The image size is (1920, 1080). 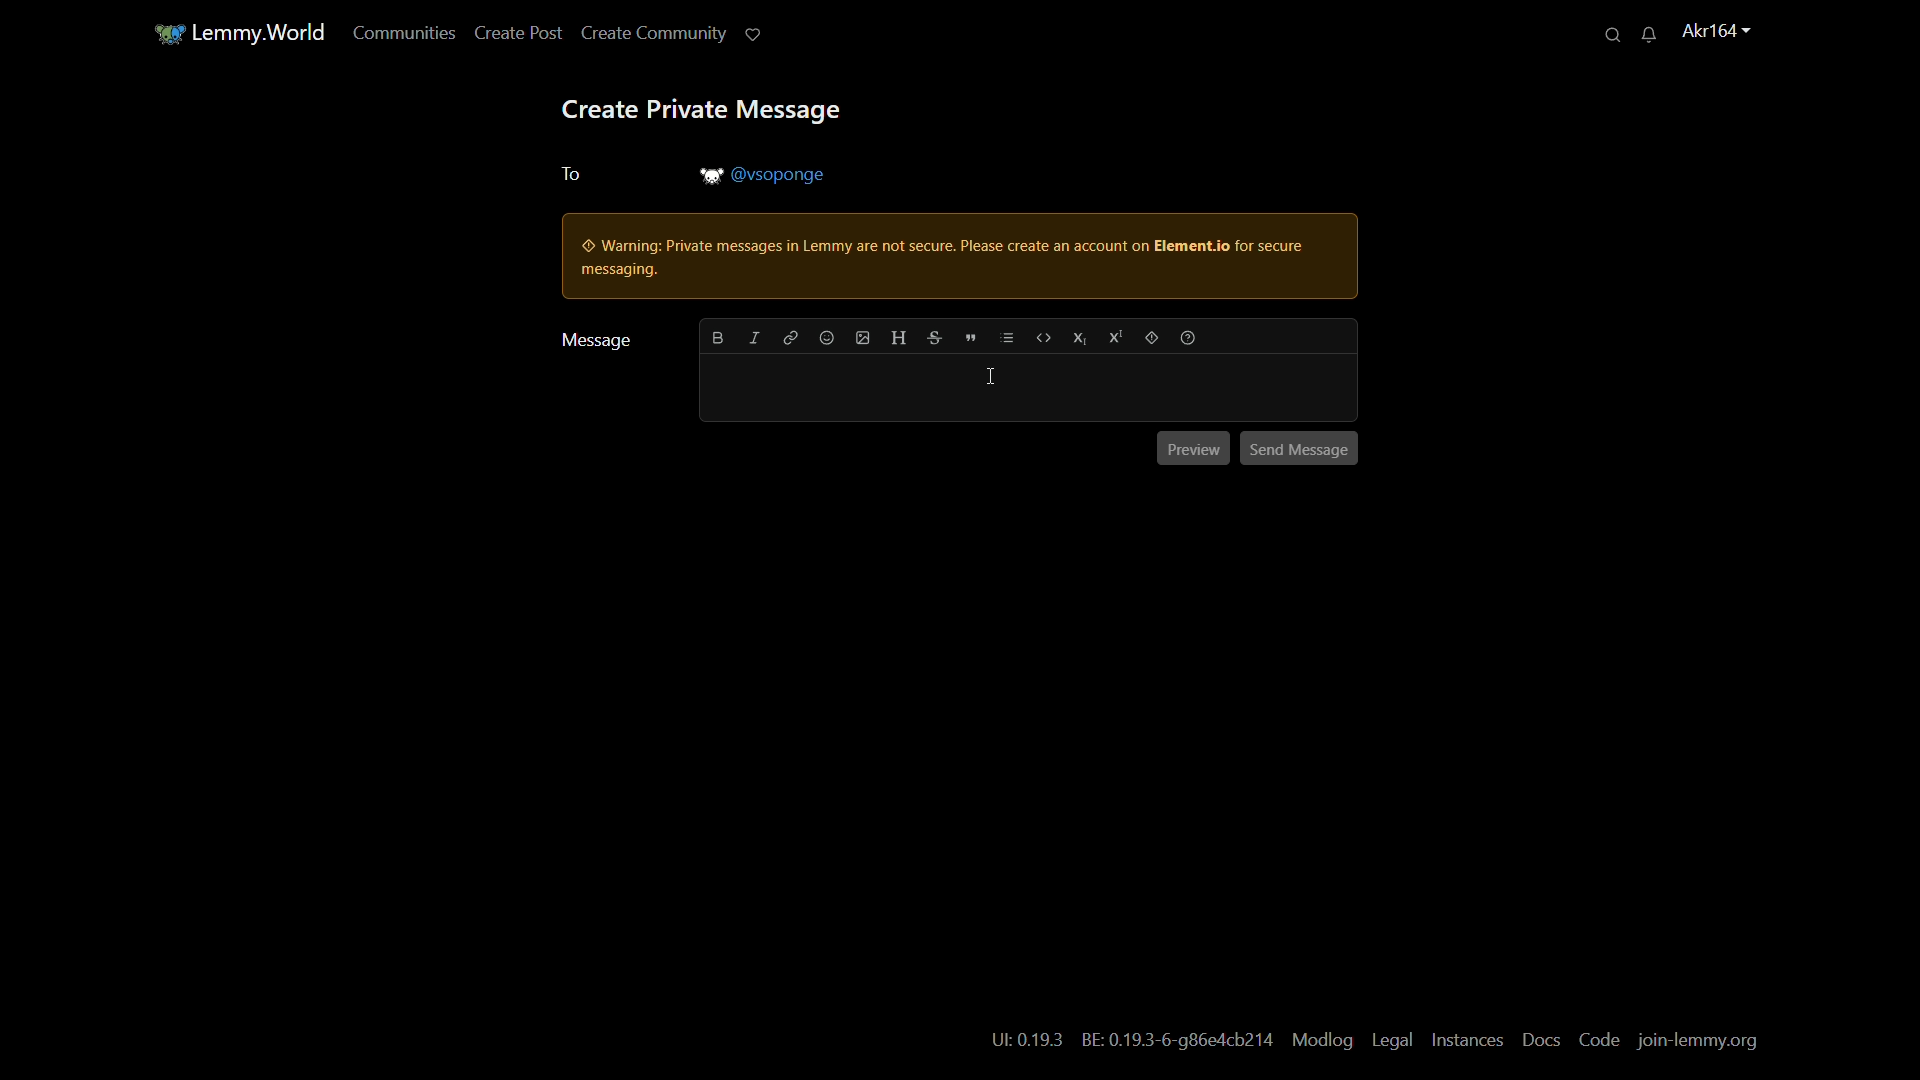 I want to click on create community, so click(x=644, y=35).